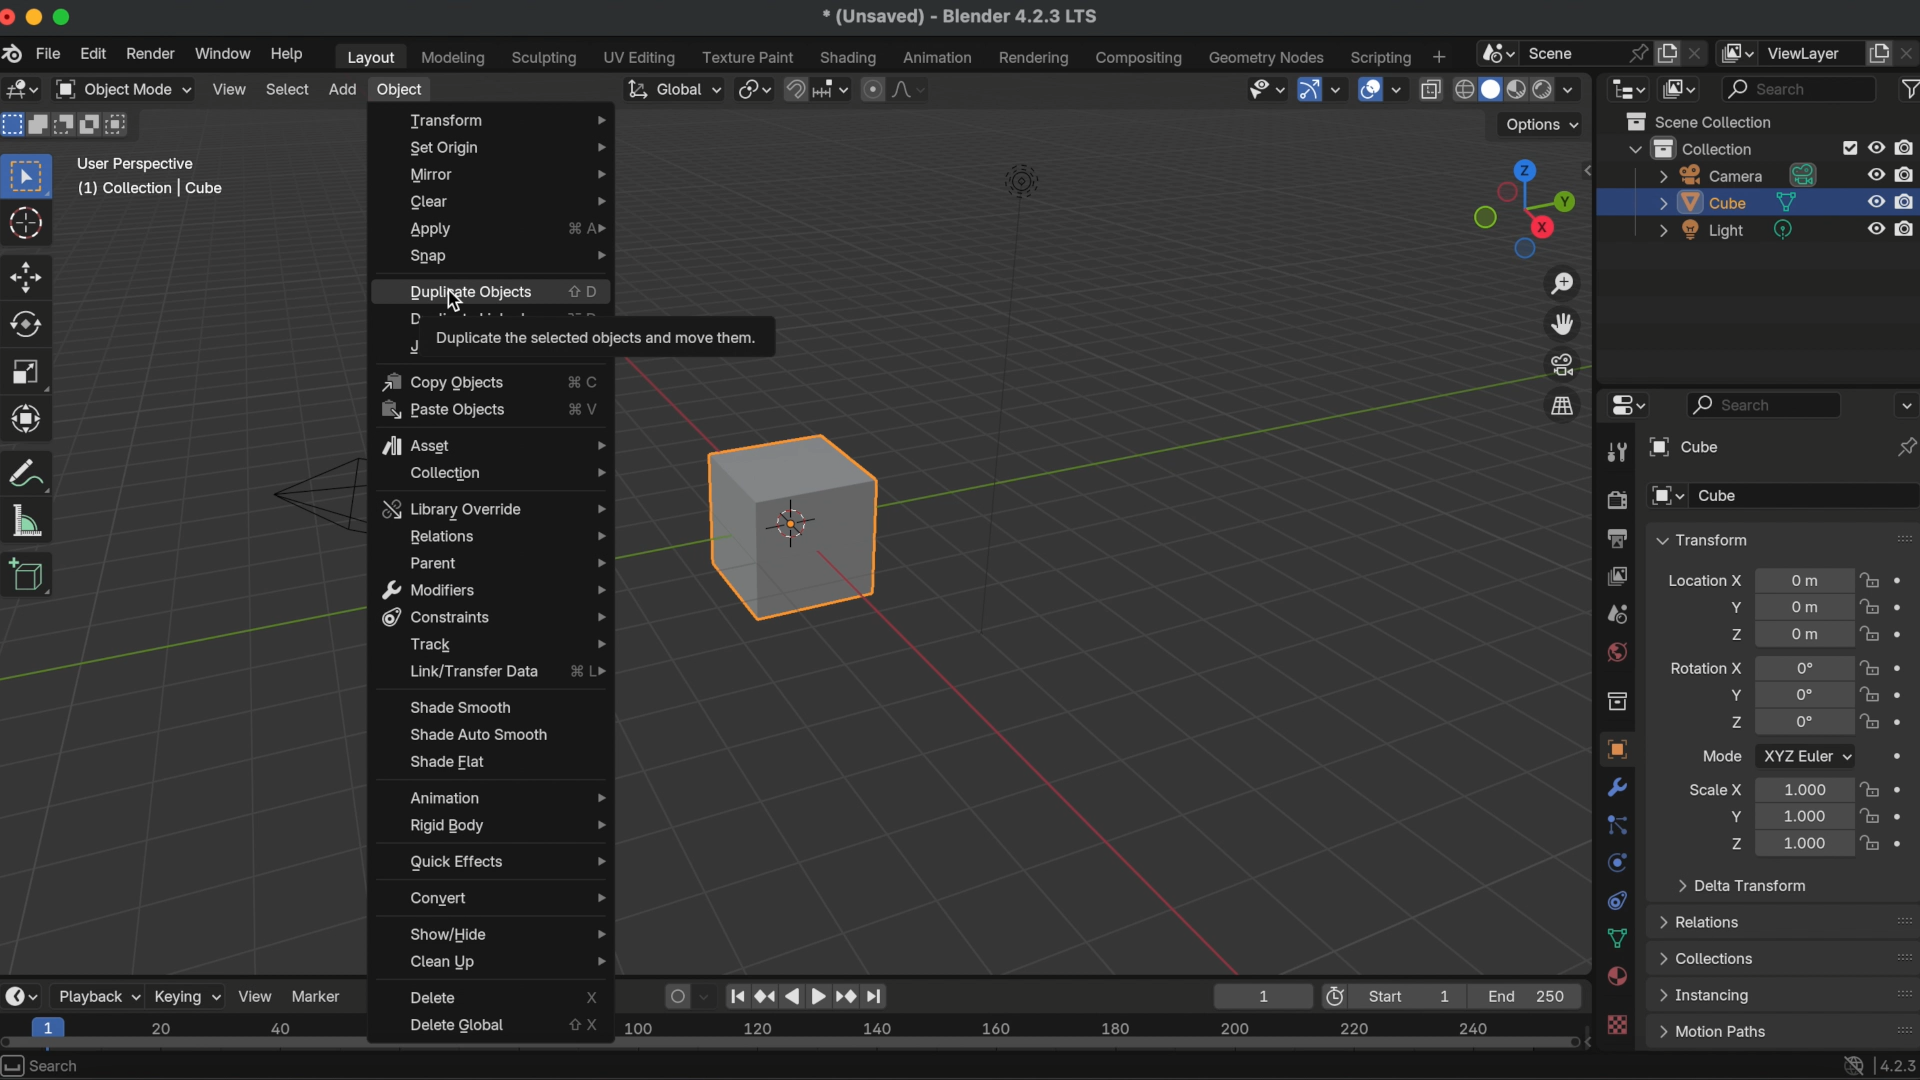 The width and height of the screenshot is (1920, 1080). Describe the element at coordinates (1868, 816) in the screenshot. I see `lock scale` at that location.